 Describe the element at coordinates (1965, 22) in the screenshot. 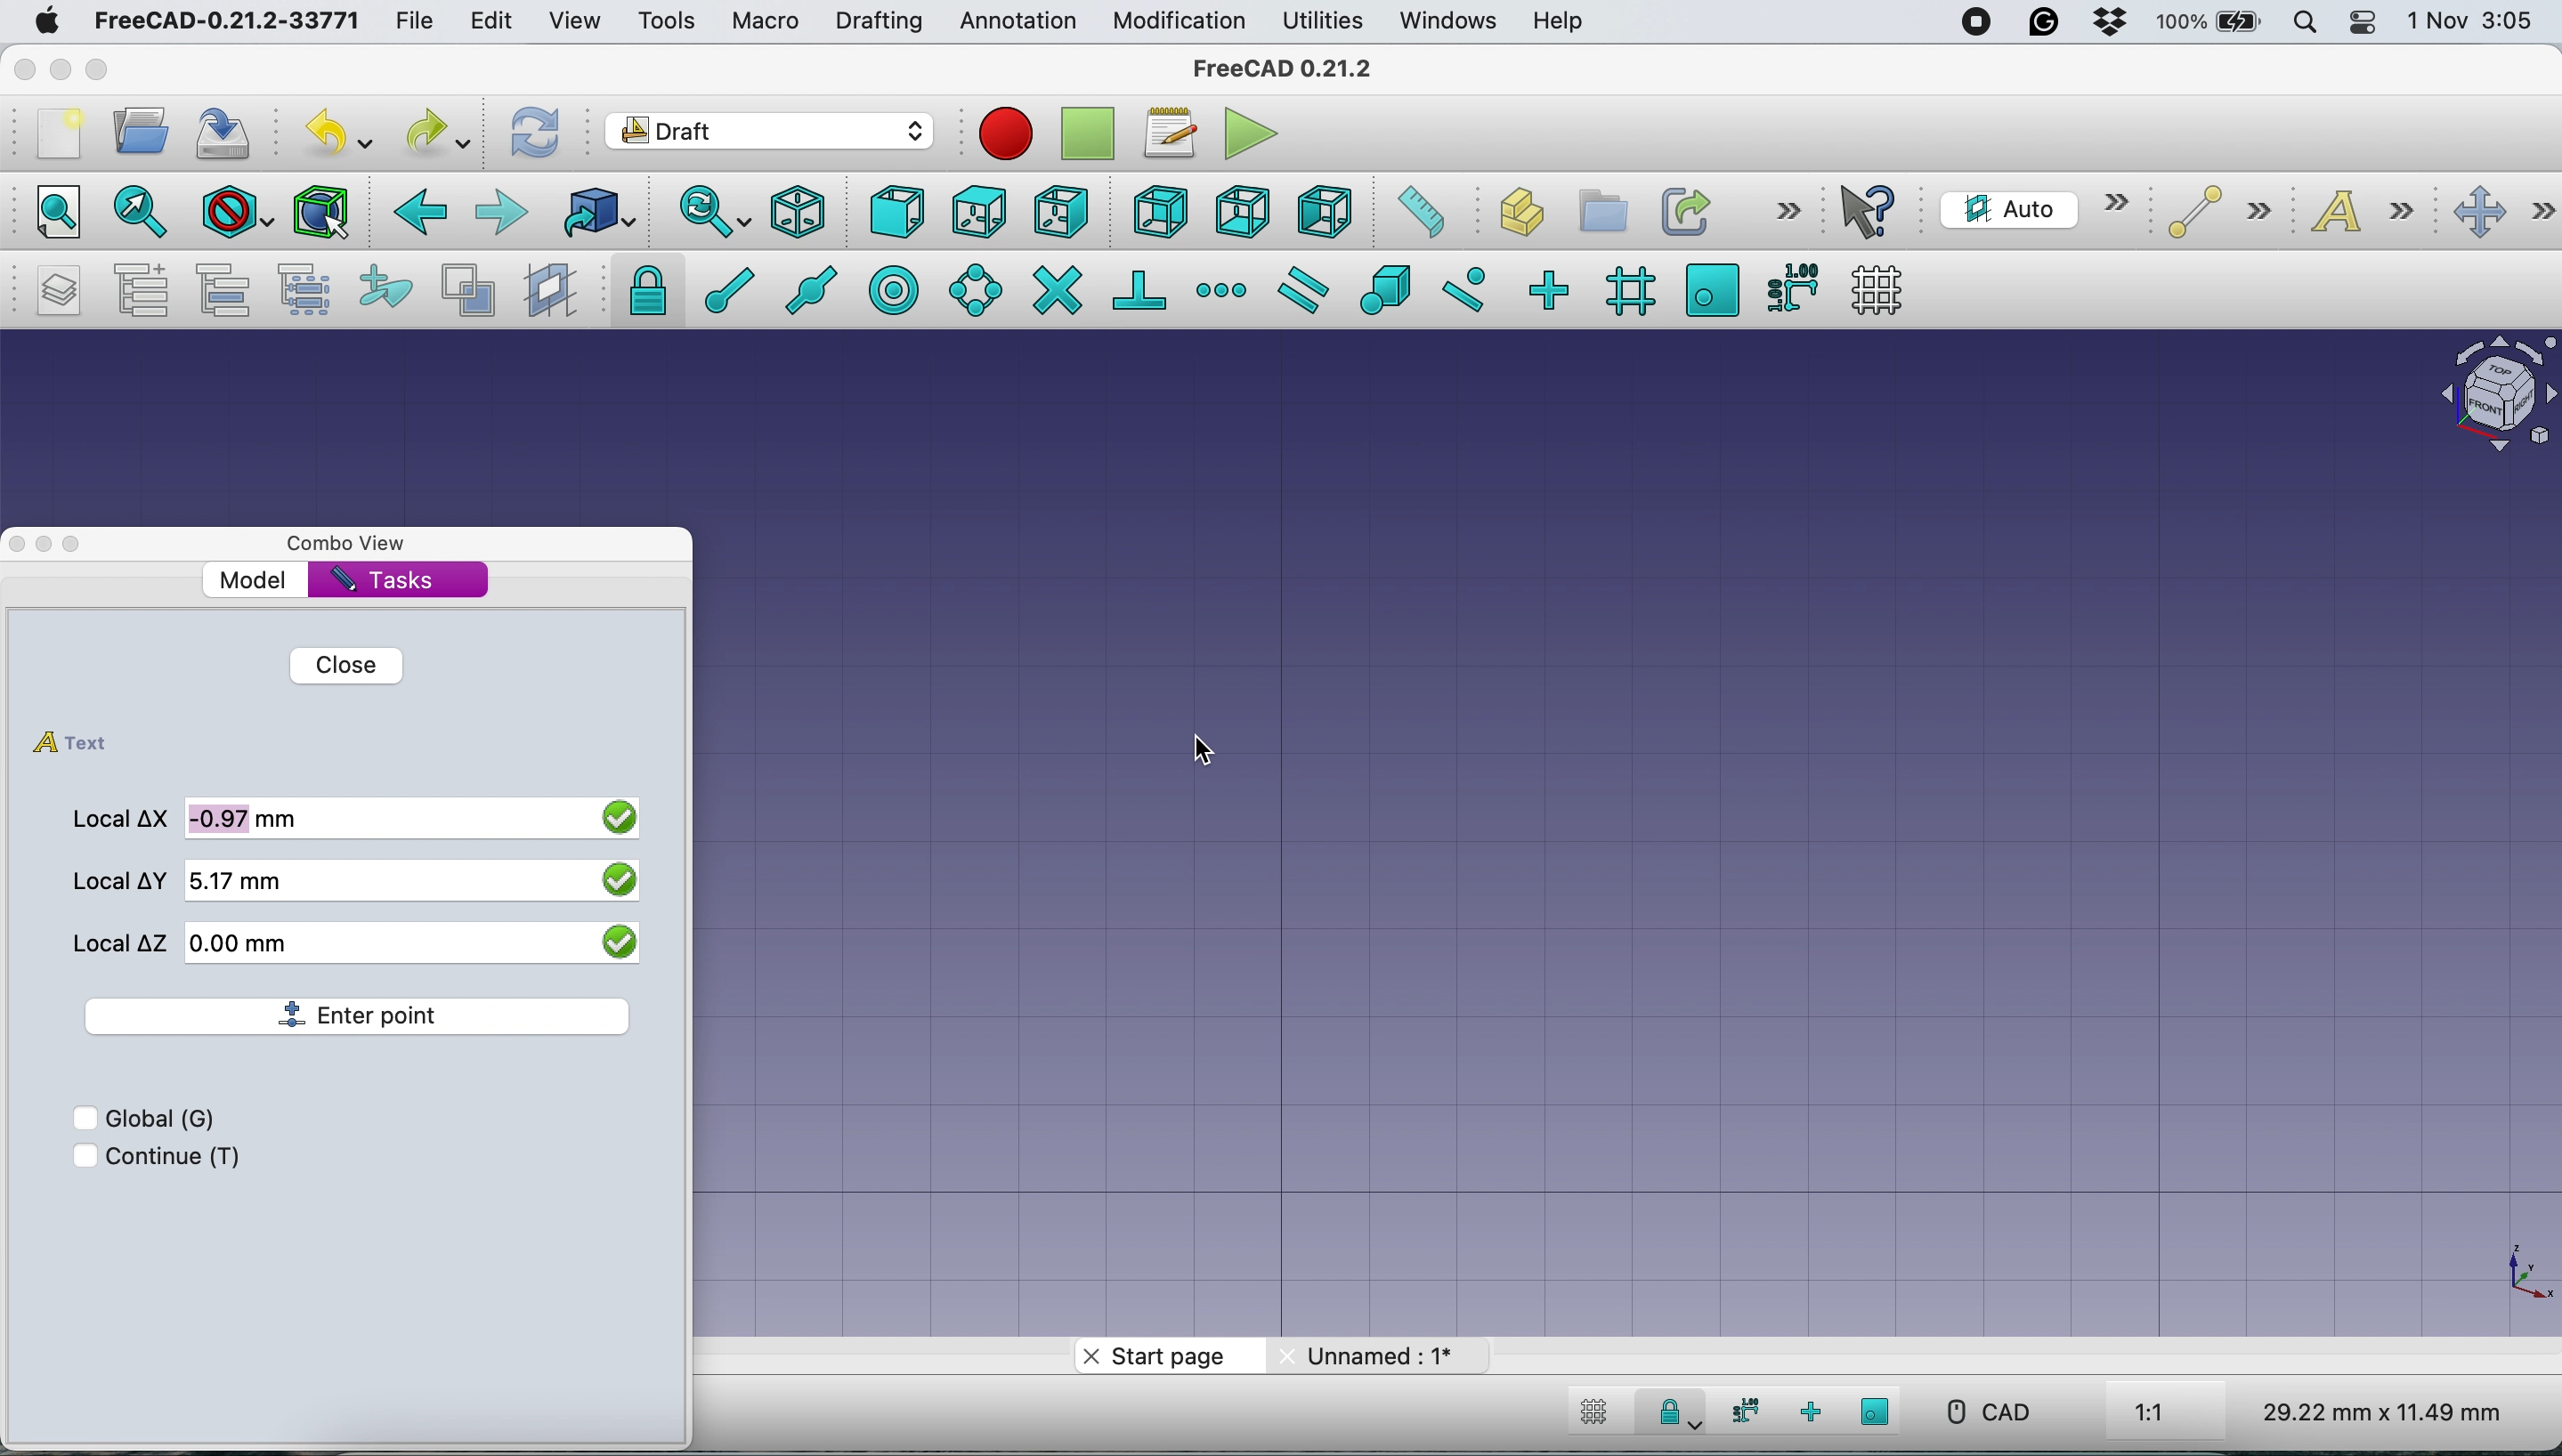

I see `screen recorder` at that location.